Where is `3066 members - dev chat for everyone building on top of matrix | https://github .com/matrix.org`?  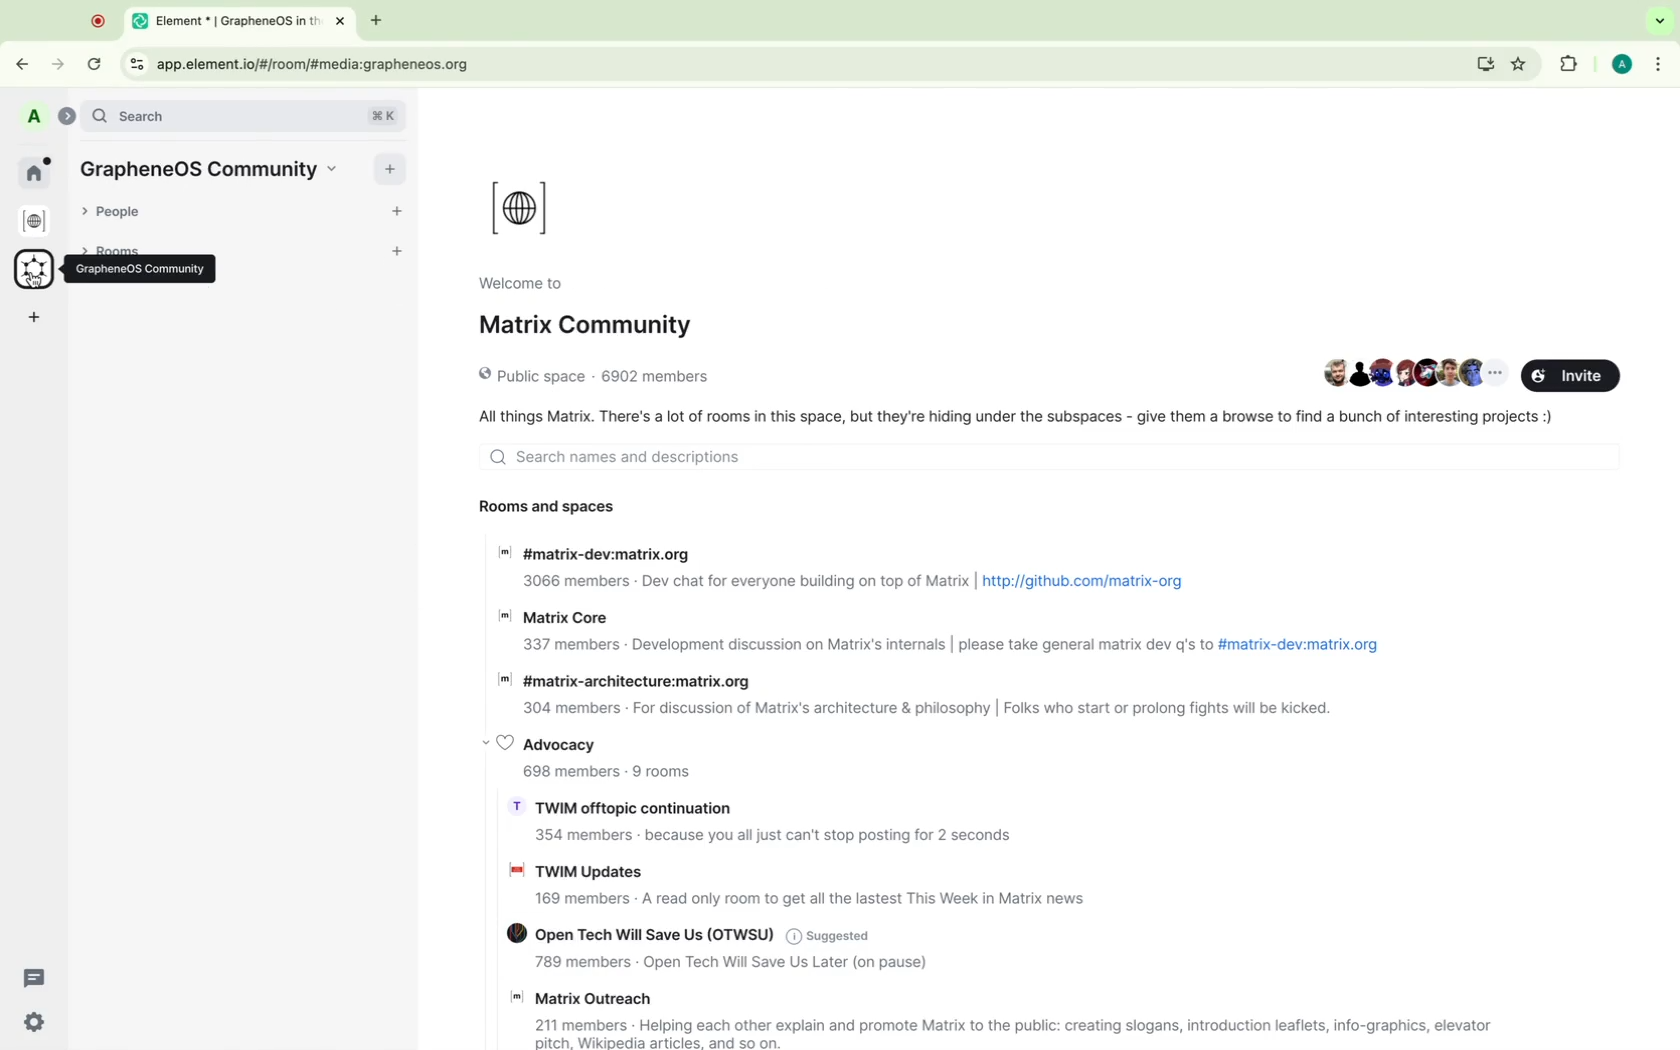
3066 members - dev chat for everyone building on top of matrix | https://github .com/matrix.org is located at coordinates (849, 584).